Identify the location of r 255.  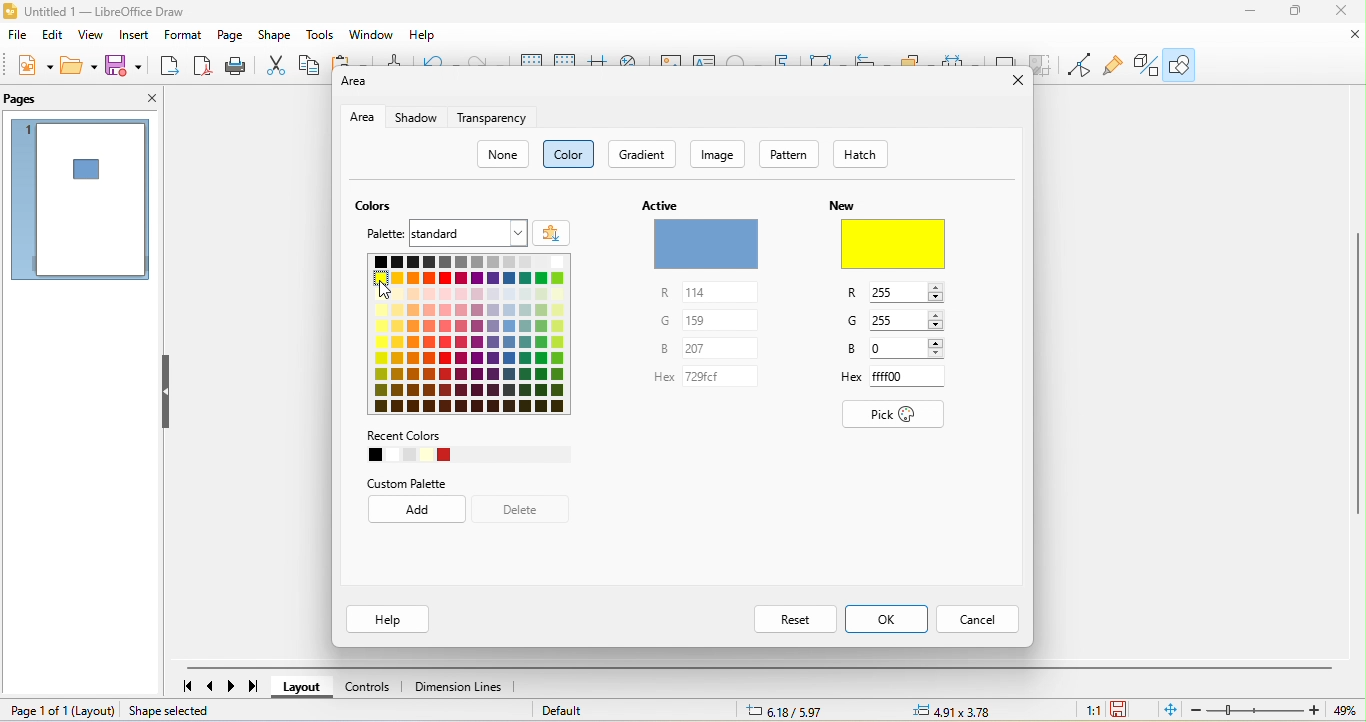
(898, 295).